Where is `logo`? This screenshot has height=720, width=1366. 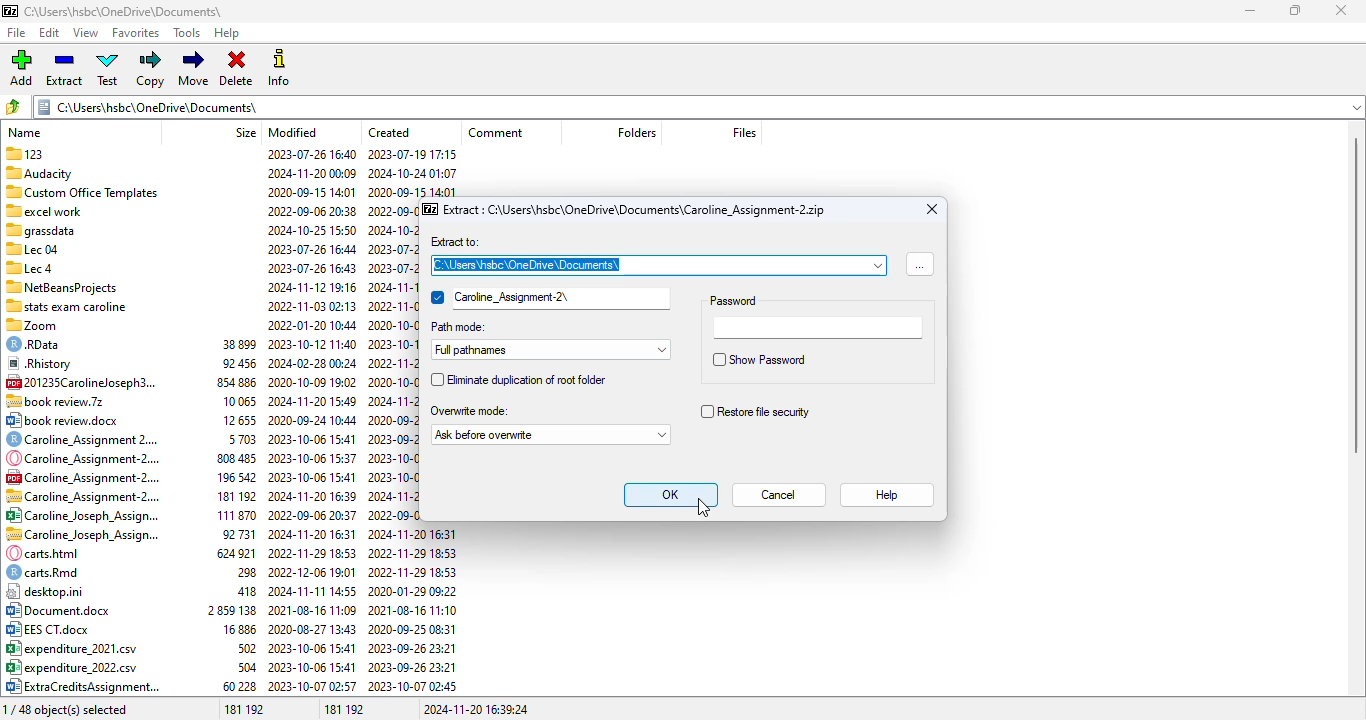 logo is located at coordinates (9, 11).